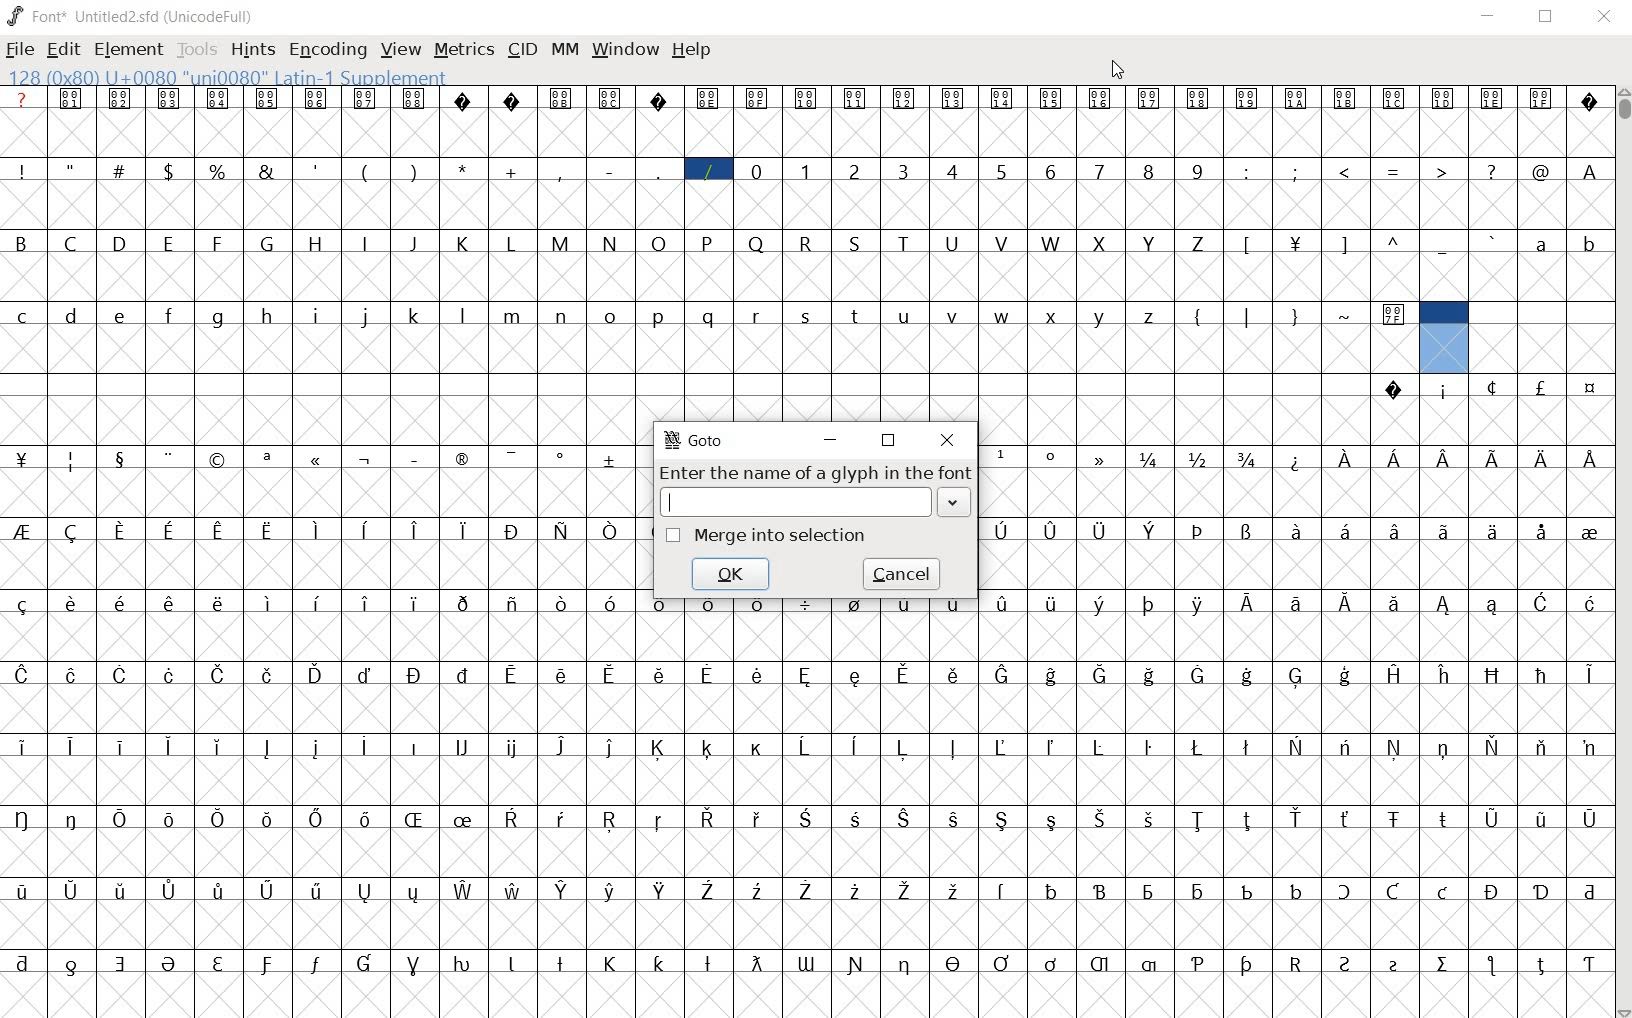  What do you see at coordinates (809, 818) in the screenshot?
I see `Symbol` at bounding box center [809, 818].